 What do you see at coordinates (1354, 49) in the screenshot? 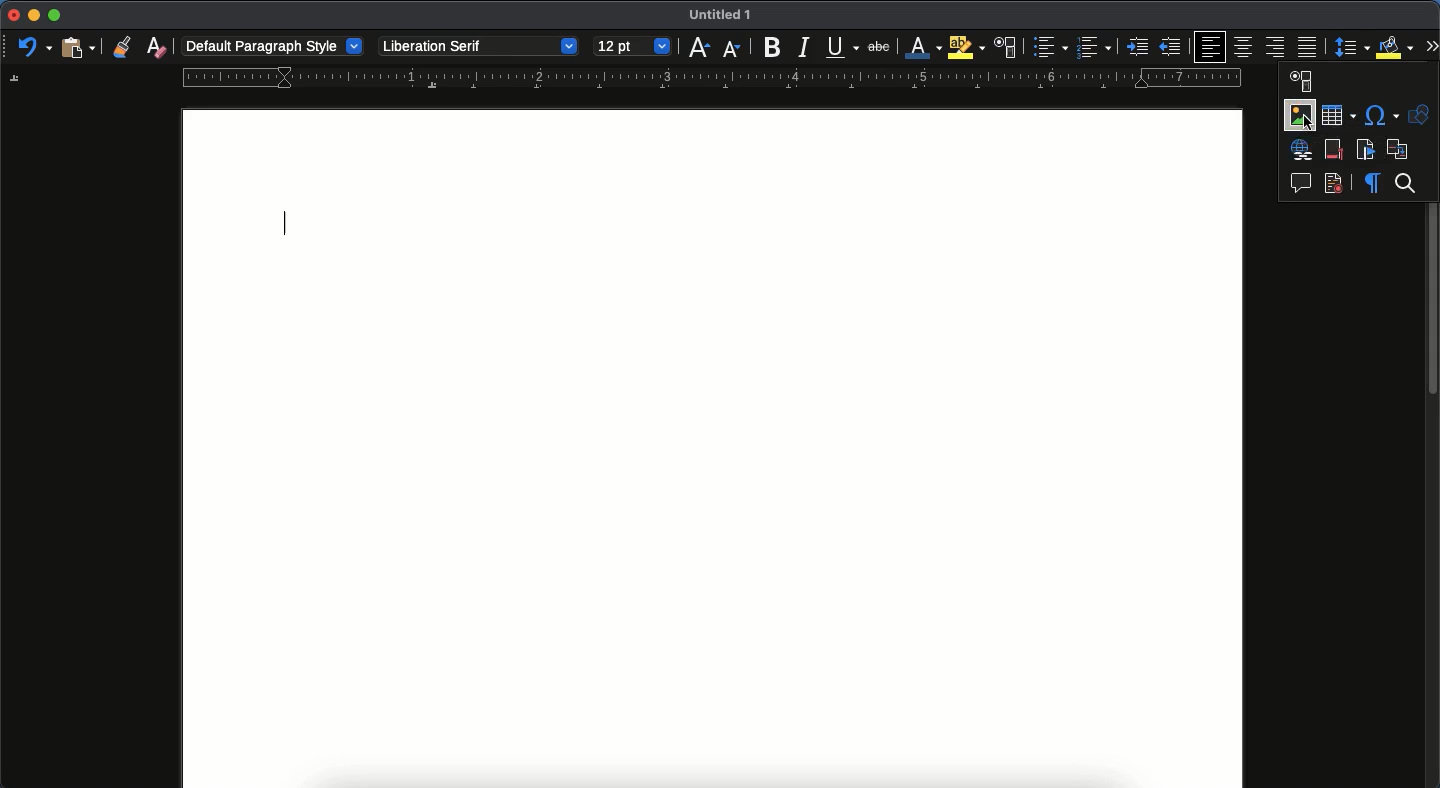
I see `paragraph spacing` at bounding box center [1354, 49].